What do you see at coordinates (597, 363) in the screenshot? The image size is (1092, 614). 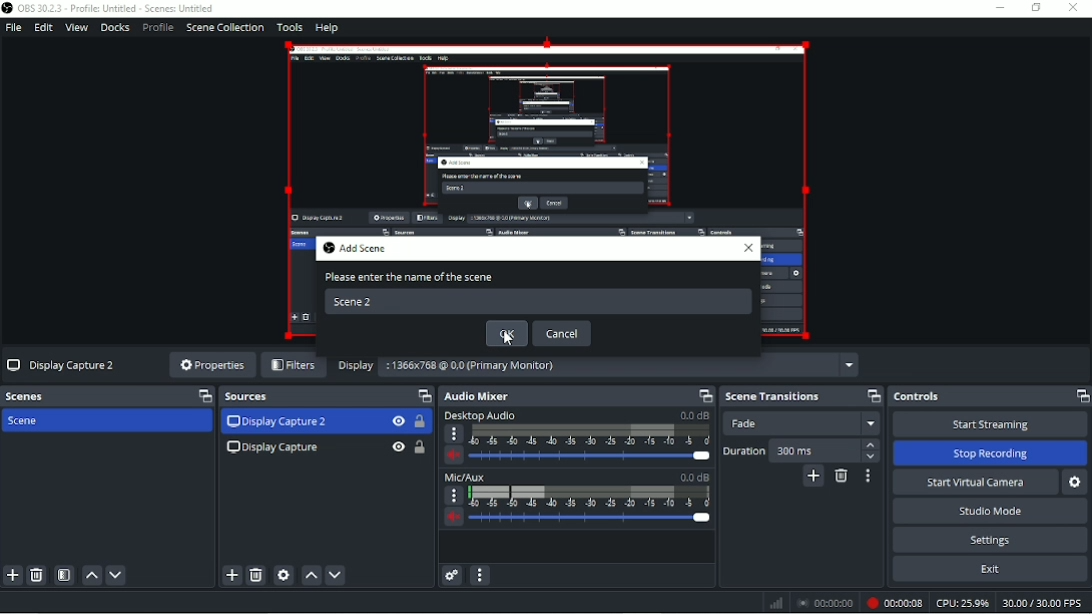 I see `Display :1366x768 @ 0,0 (Primary Monitor)` at bounding box center [597, 363].